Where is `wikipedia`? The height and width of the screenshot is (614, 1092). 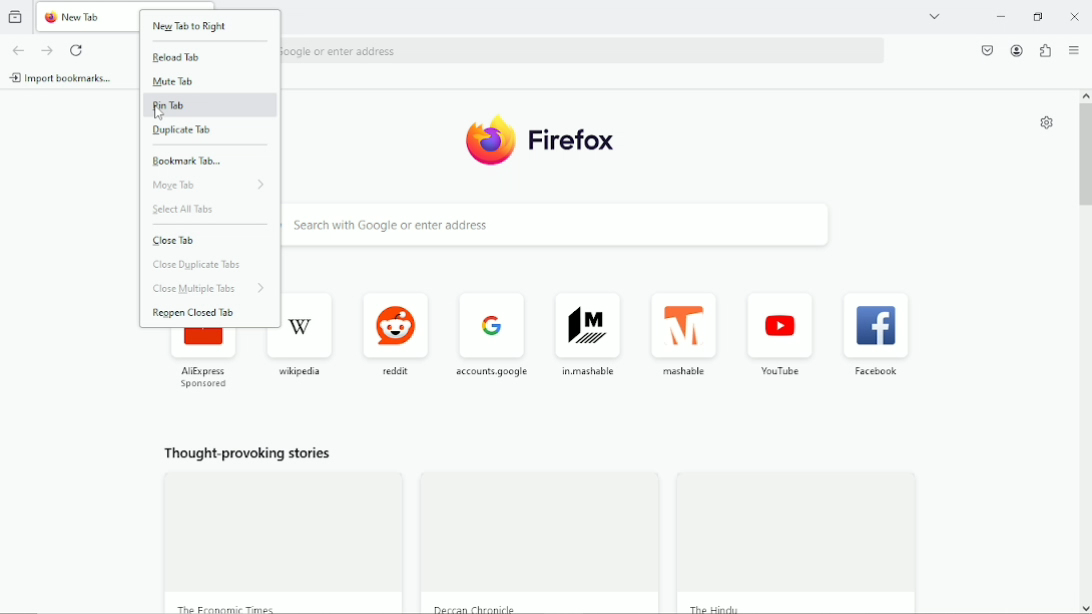
wikipedia is located at coordinates (307, 335).